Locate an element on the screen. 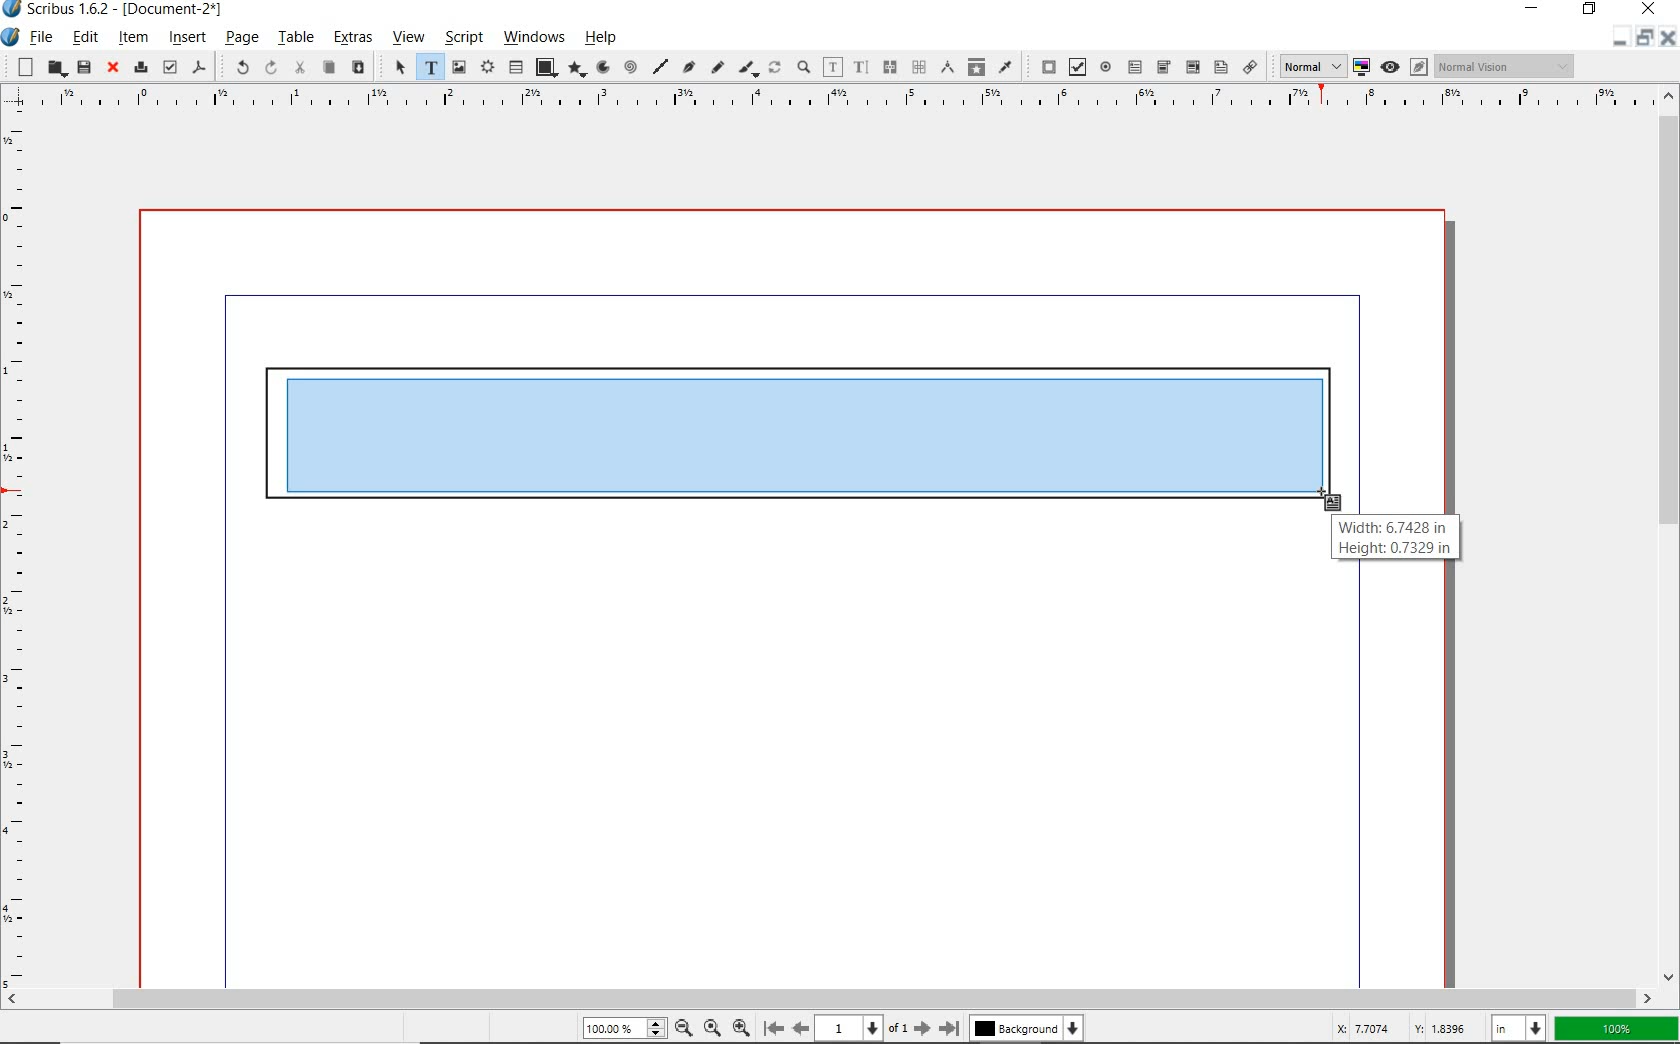 Image resolution: width=1680 pixels, height=1044 pixels. measurements is located at coordinates (945, 68).